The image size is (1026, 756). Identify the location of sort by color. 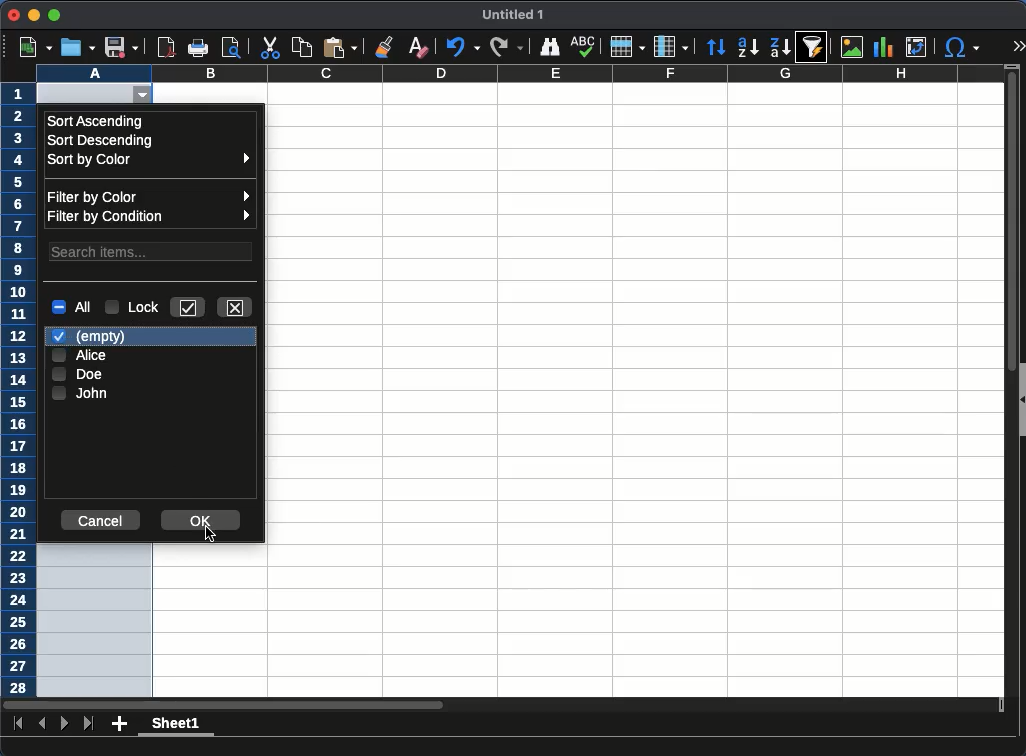
(153, 161).